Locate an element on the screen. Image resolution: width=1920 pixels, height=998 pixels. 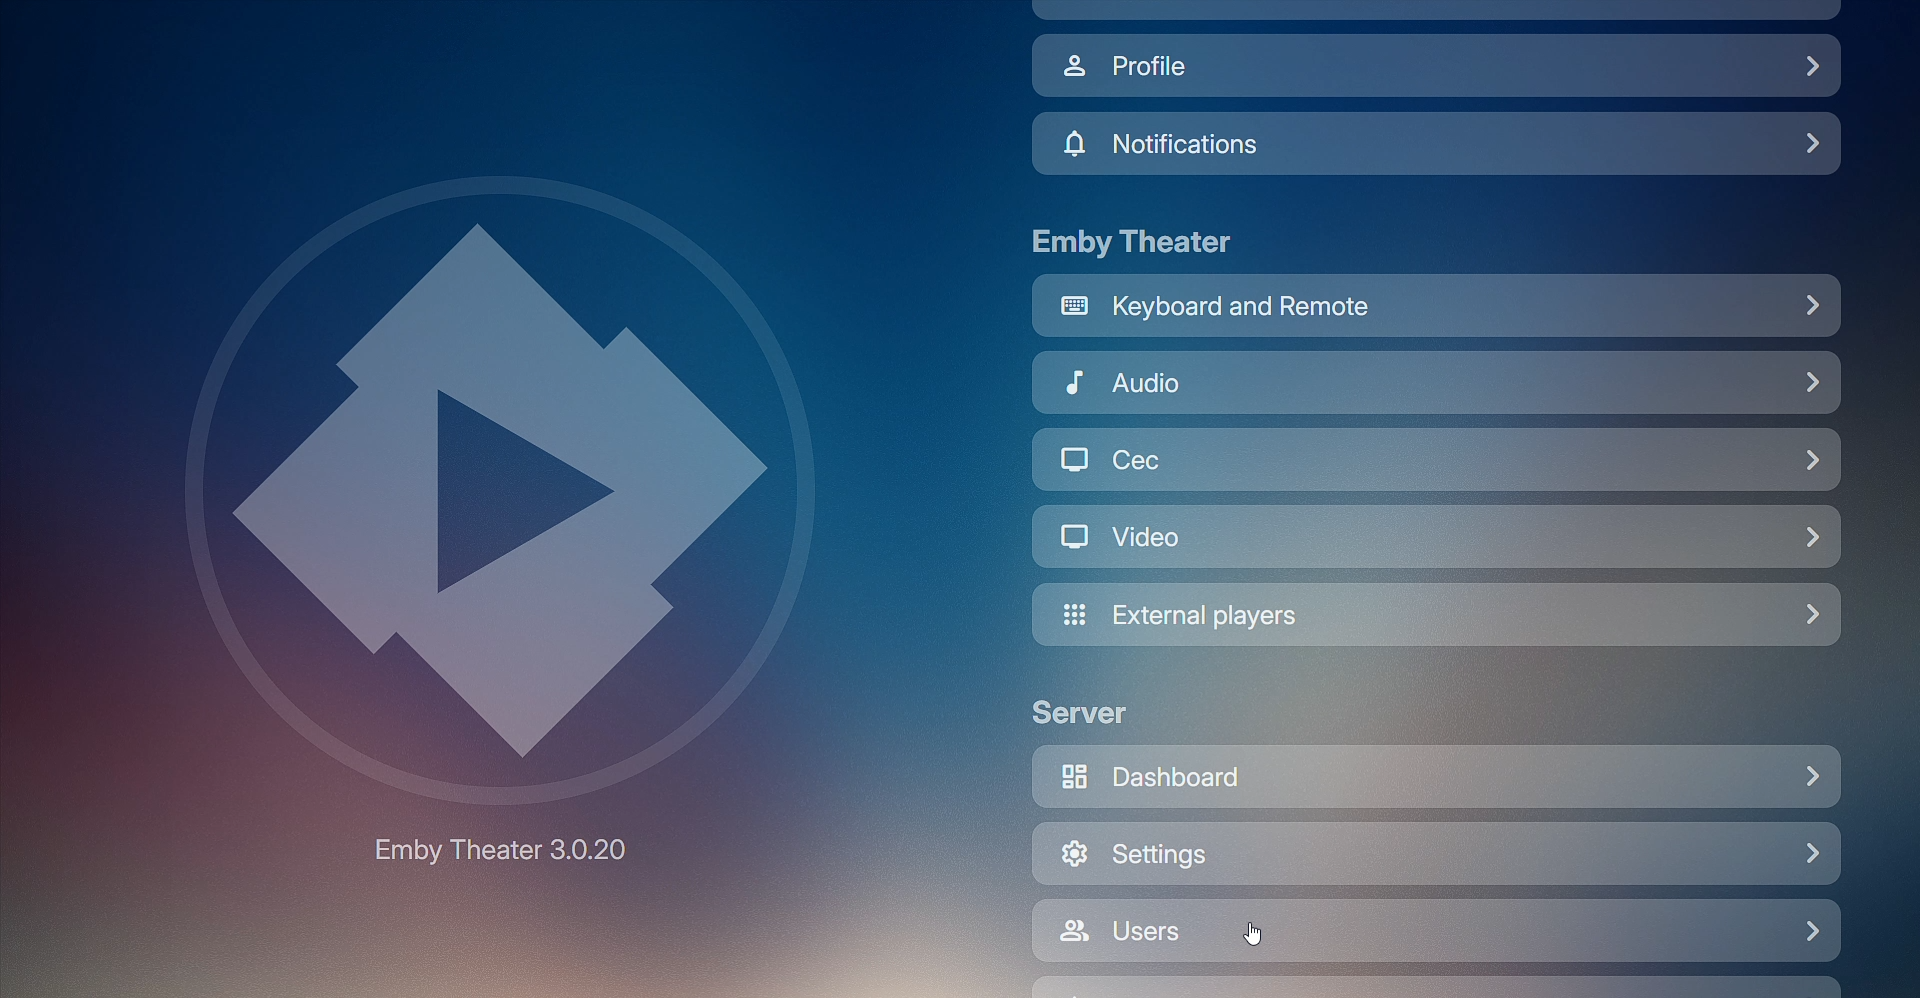
Keyboard and Remote is located at coordinates (1436, 310).